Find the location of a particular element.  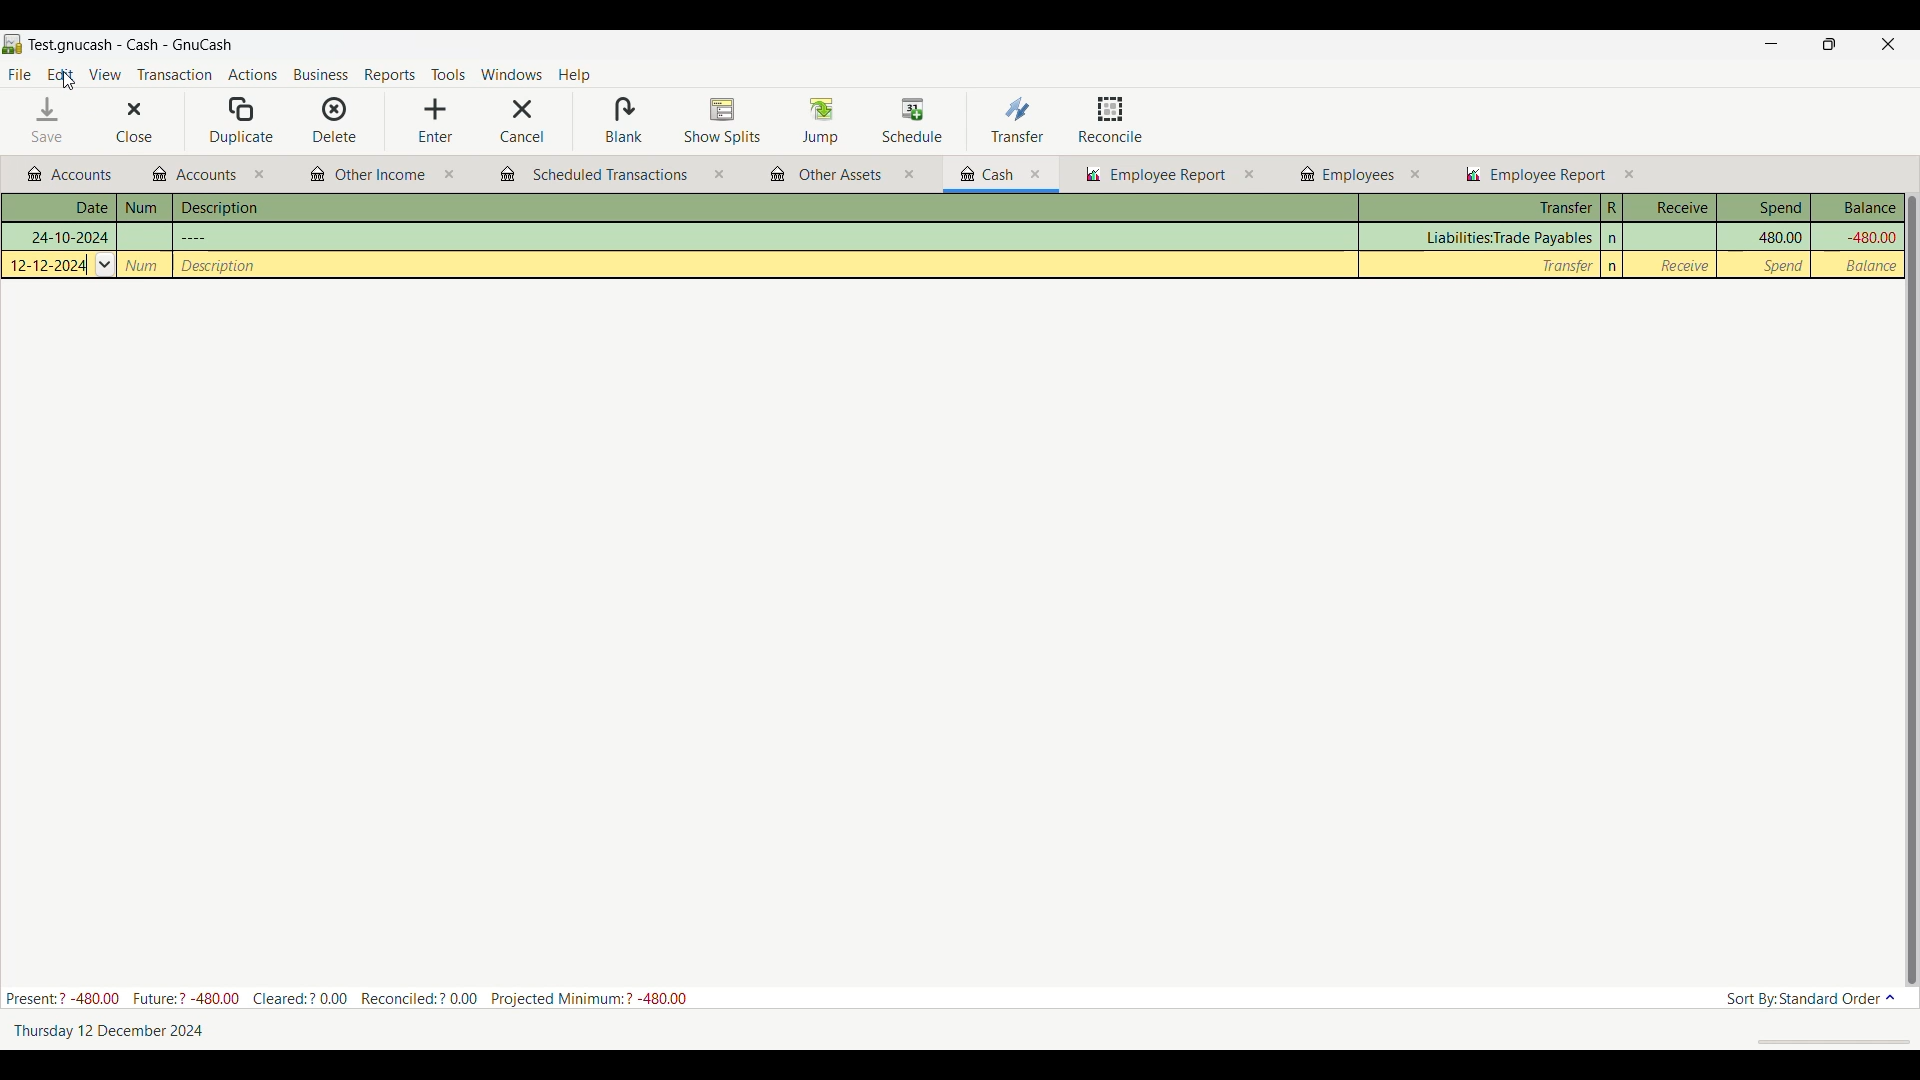

Transfer is located at coordinates (1019, 120).